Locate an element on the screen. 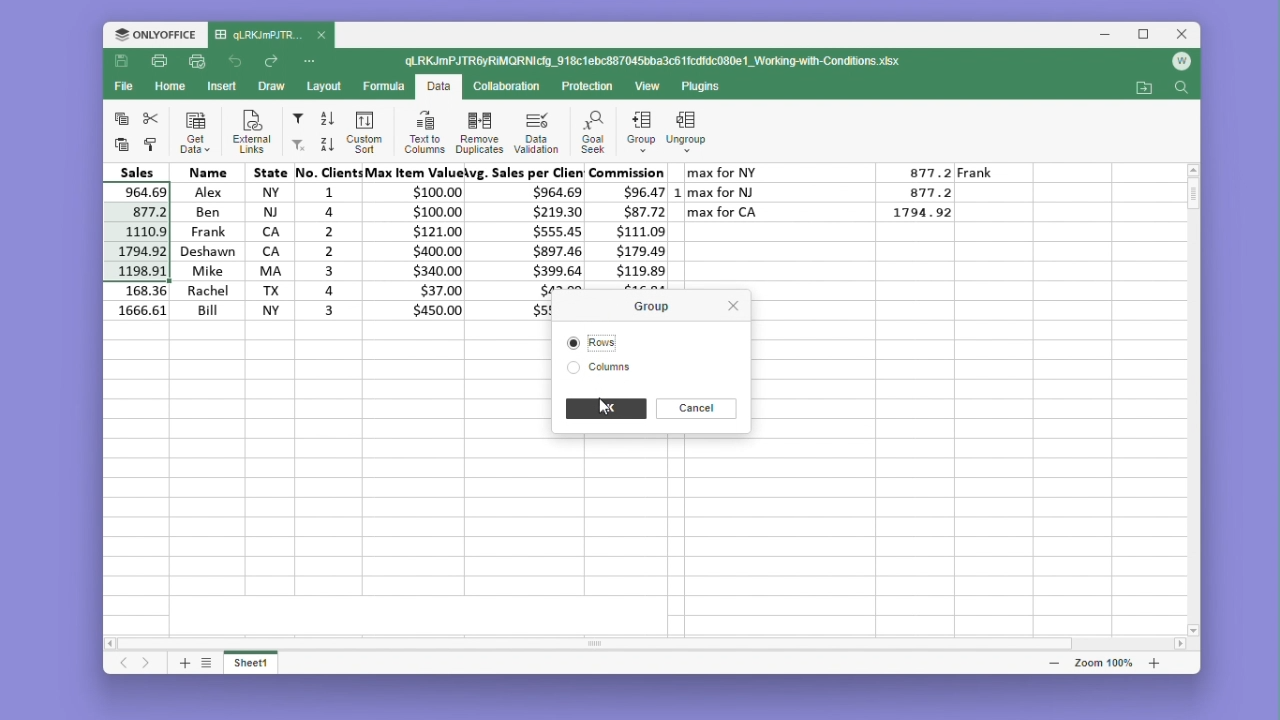  close is located at coordinates (731, 305).